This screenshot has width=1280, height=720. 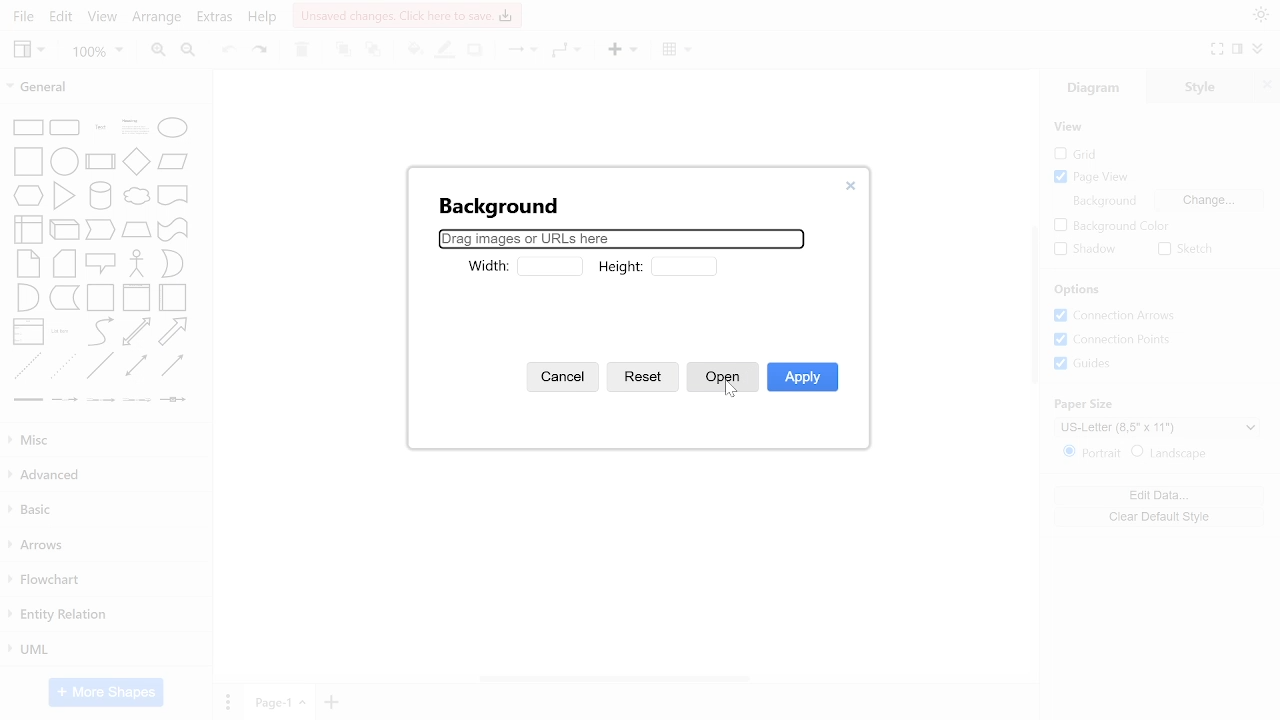 I want to click on general shapes, so click(x=63, y=263).